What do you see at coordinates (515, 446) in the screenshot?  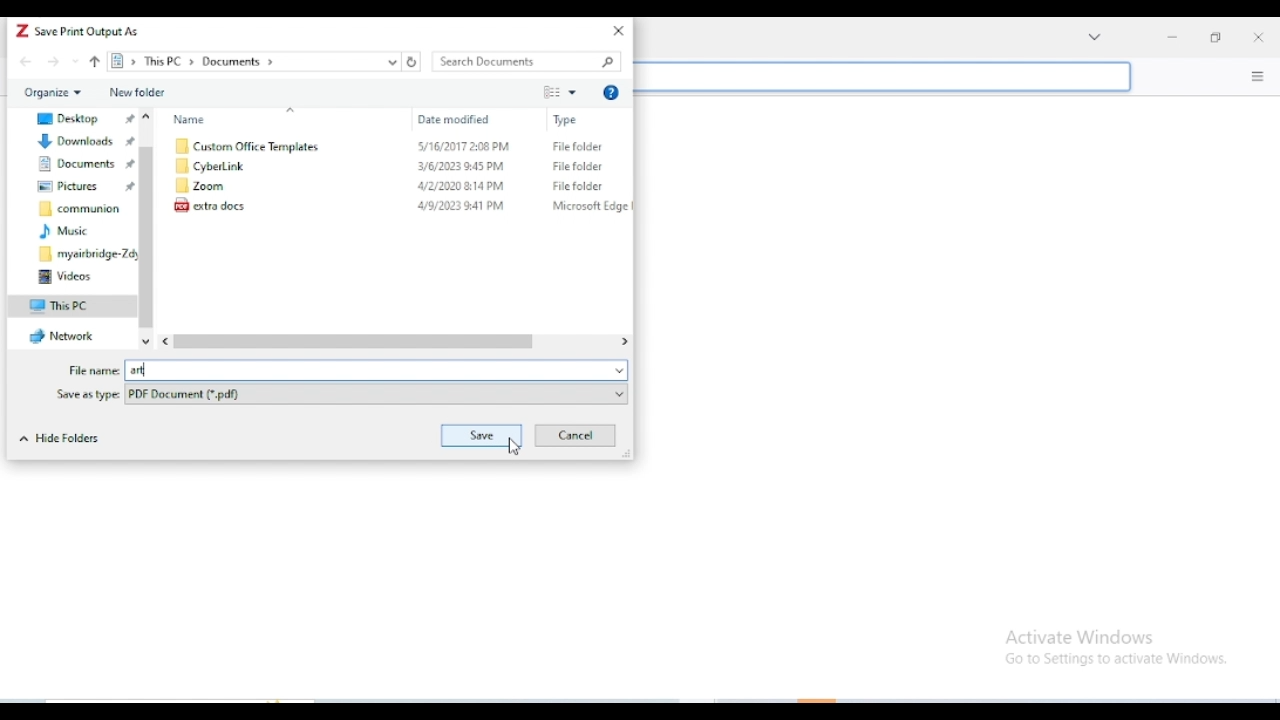 I see `cursor` at bounding box center [515, 446].